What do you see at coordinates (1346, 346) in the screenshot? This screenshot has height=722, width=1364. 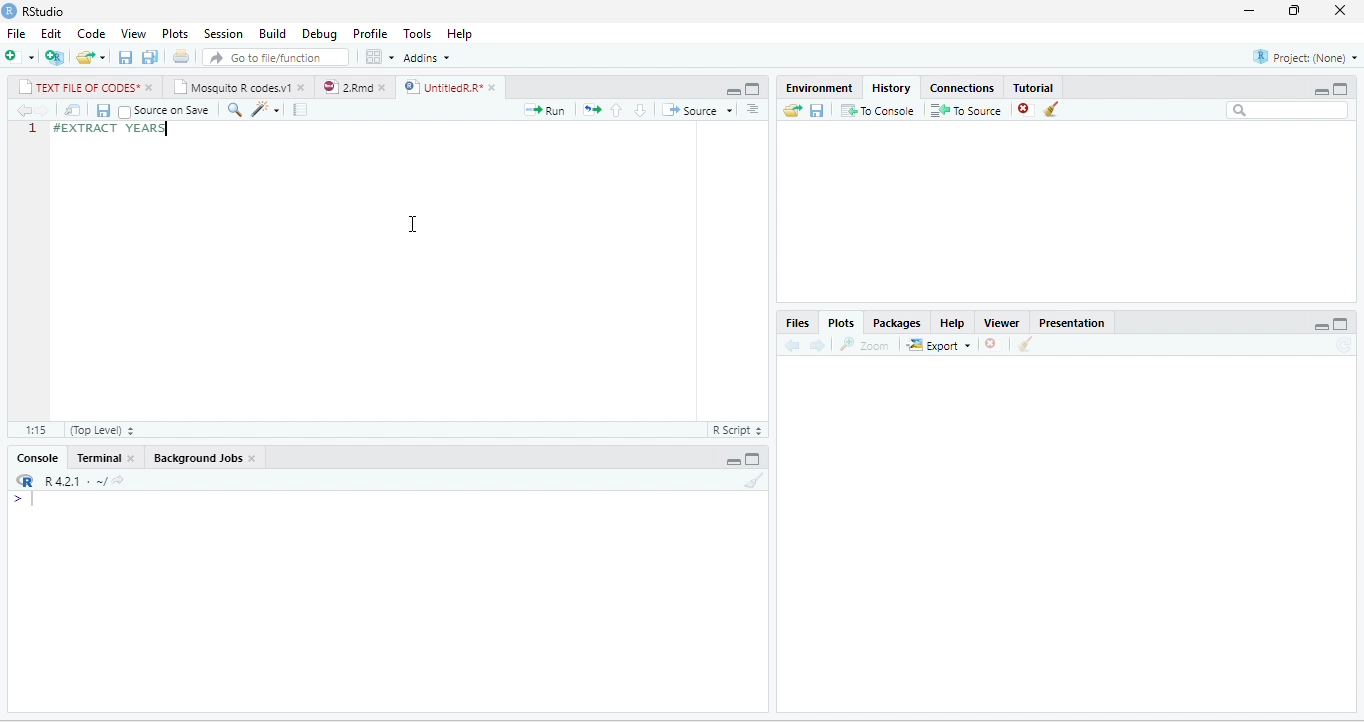 I see `refresh` at bounding box center [1346, 346].